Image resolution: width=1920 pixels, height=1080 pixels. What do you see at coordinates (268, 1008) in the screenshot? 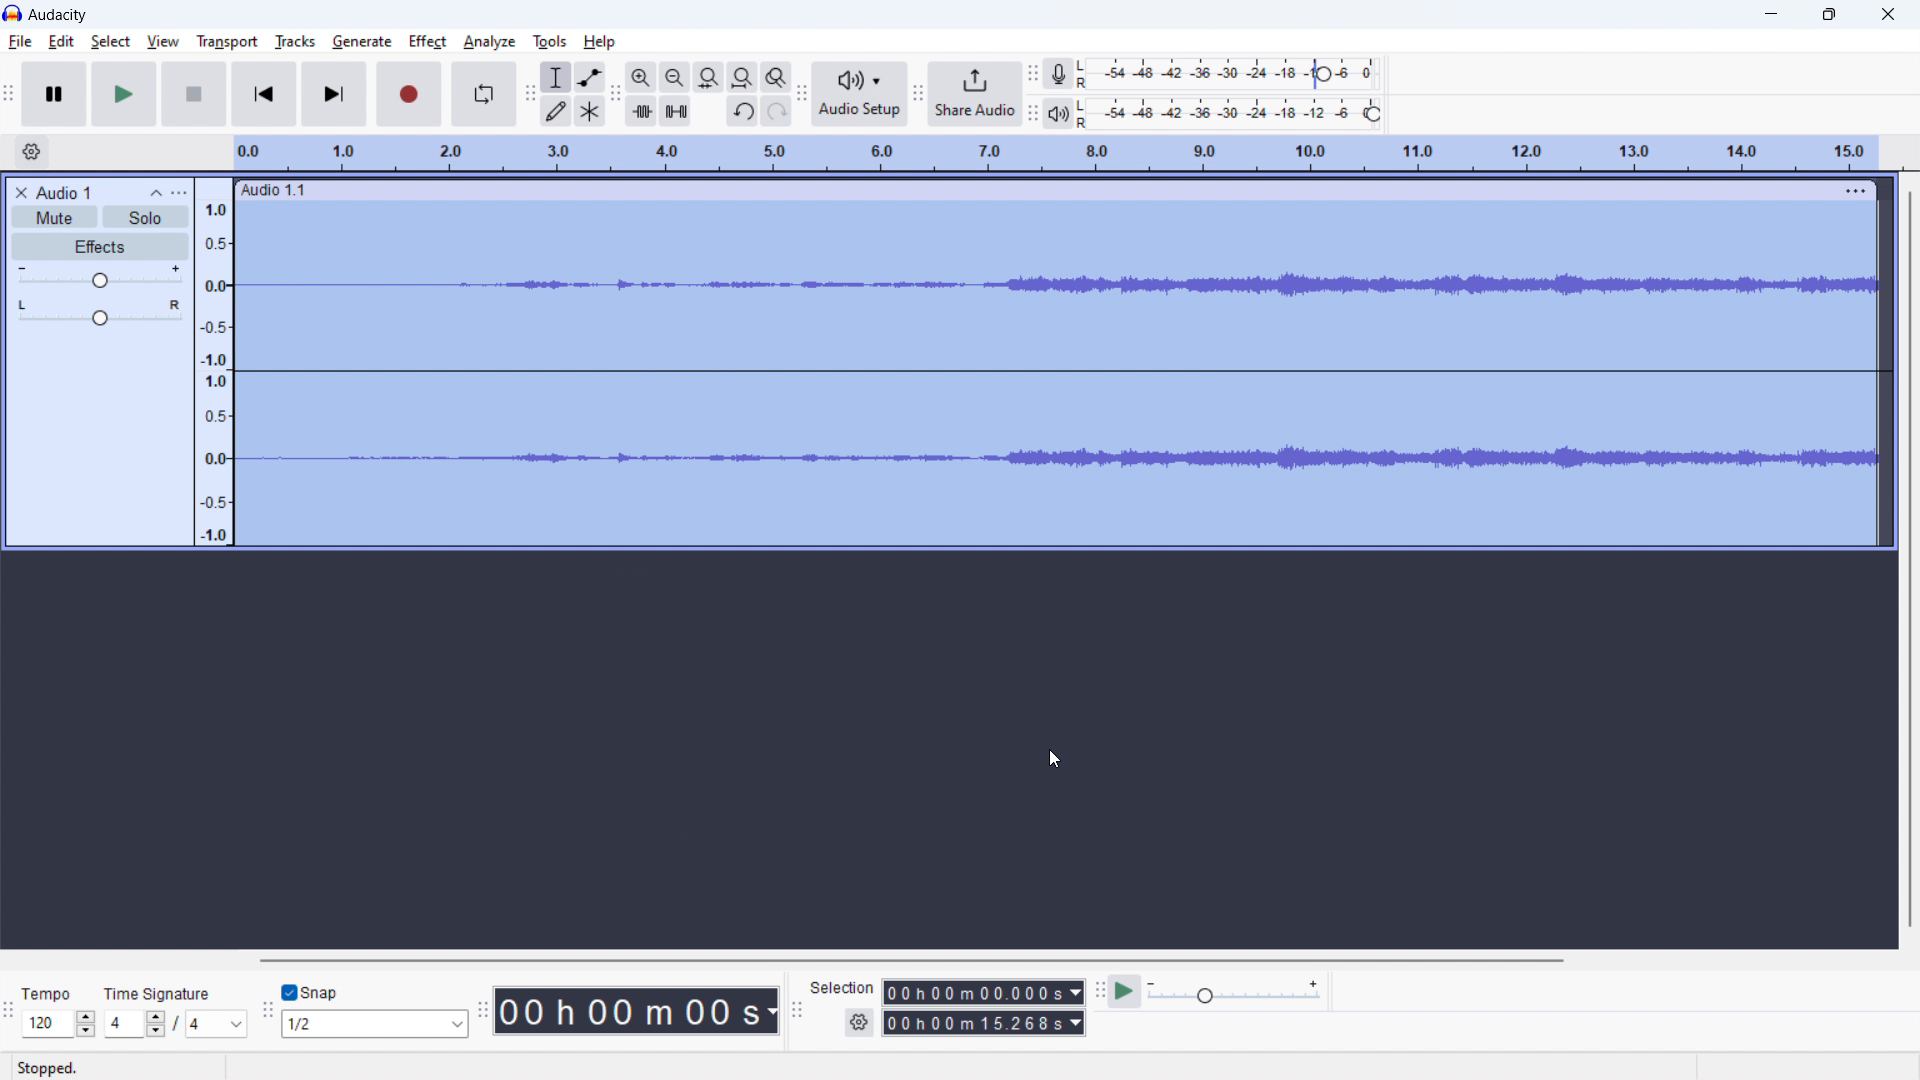
I see `snapping toolbar` at bounding box center [268, 1008].